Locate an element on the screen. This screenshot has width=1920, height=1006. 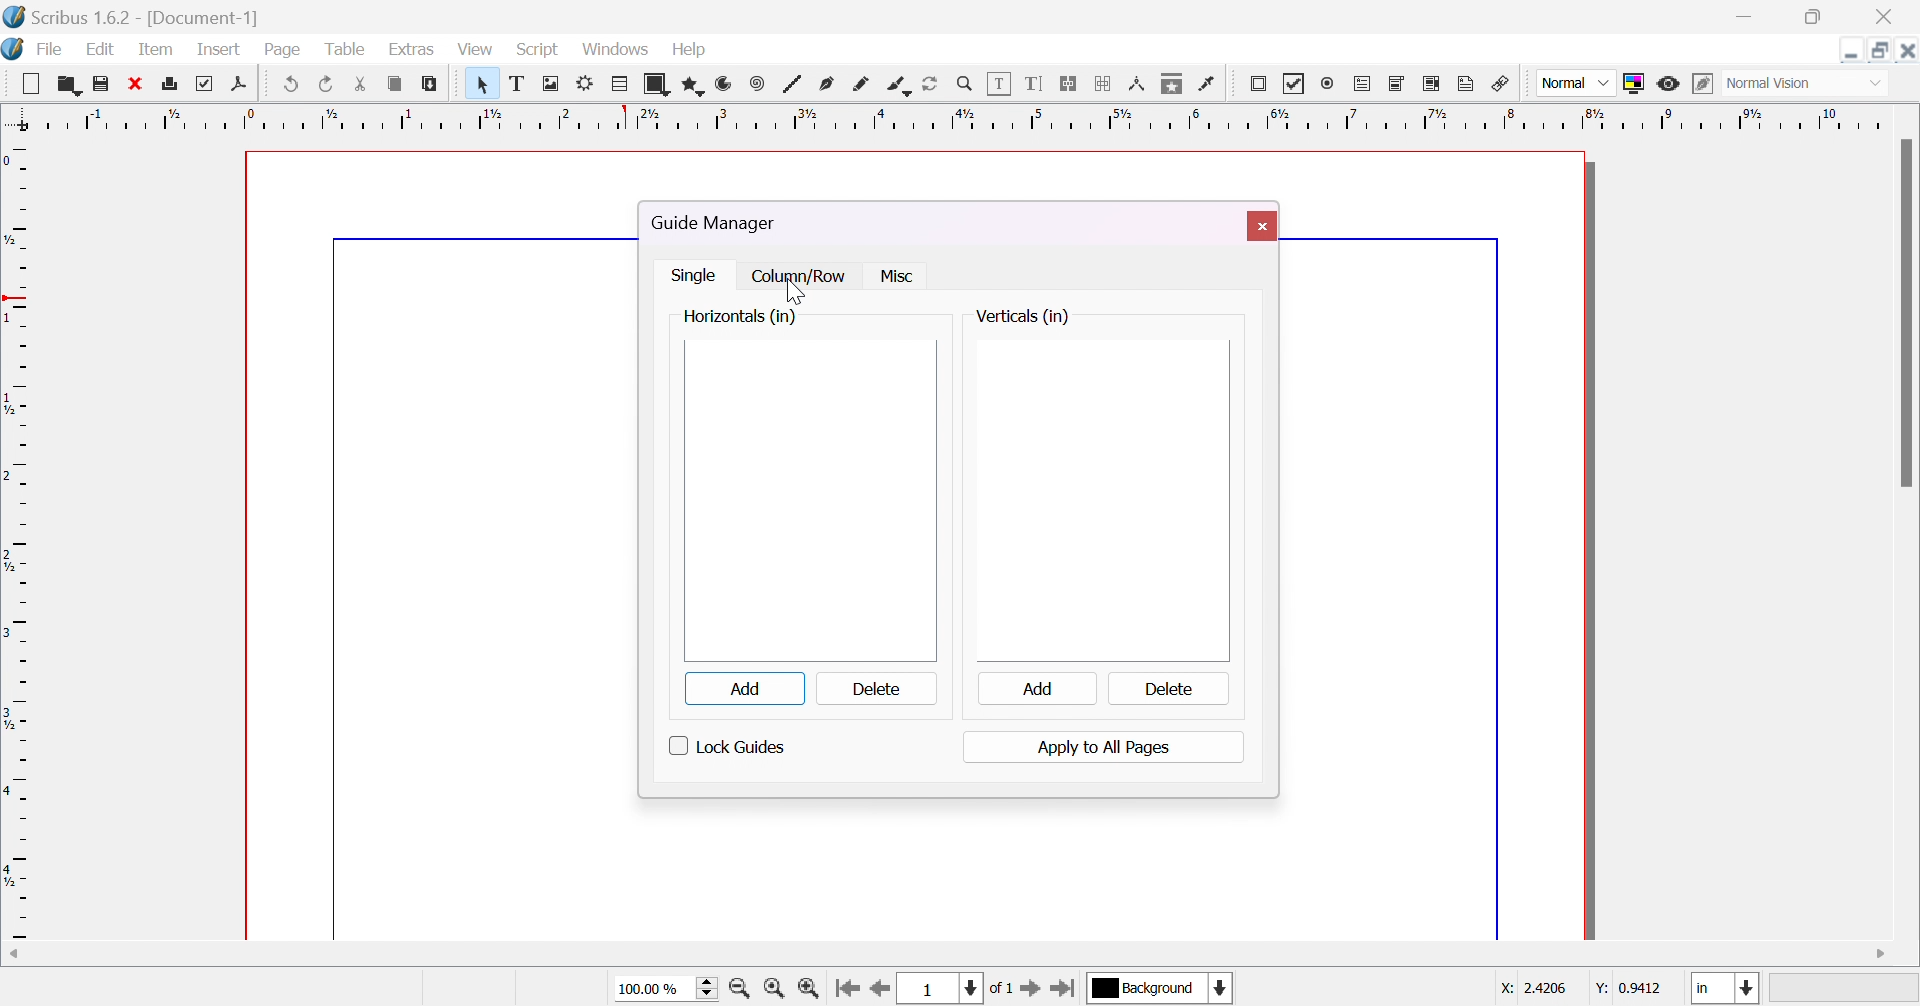
scroll bar is located at coordinates (1908, 313).